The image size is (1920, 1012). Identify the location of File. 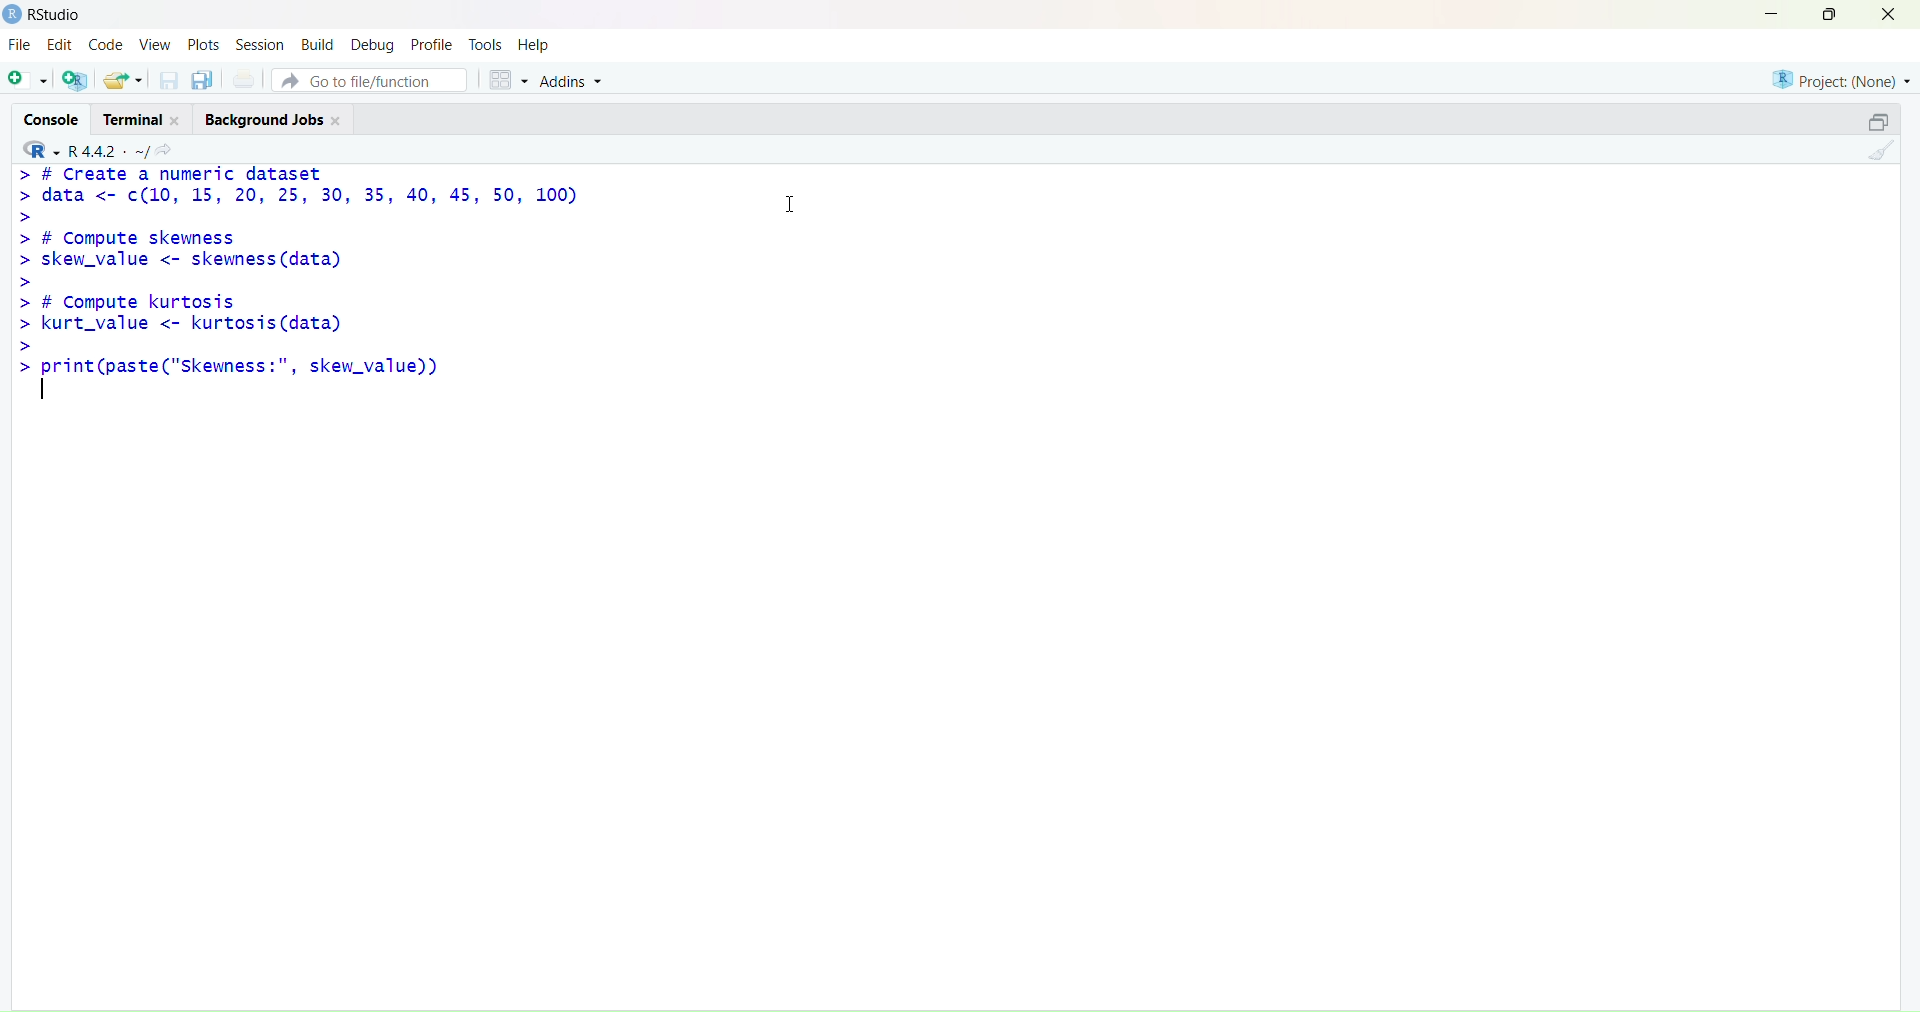
(21, 46).